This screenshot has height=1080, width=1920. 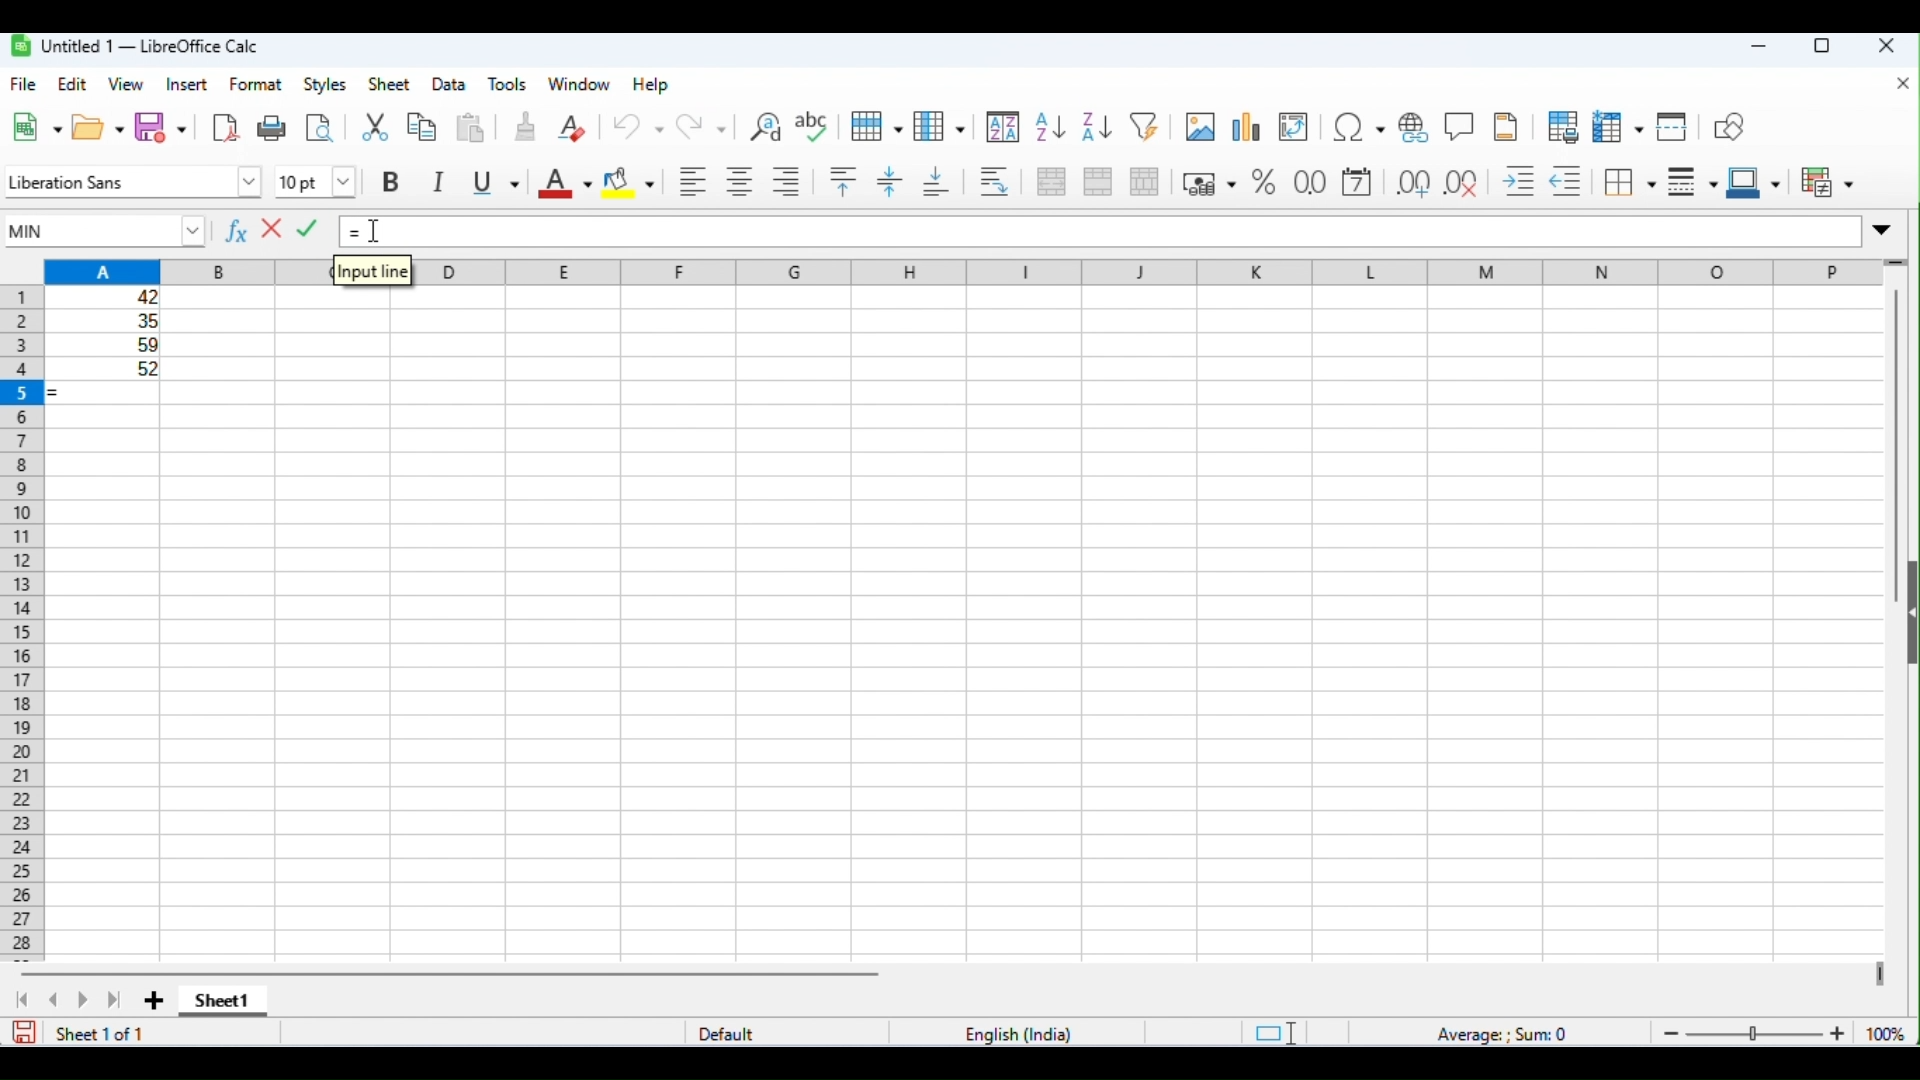 What do you see at coordinates (97, 128) in the screenshot?
I see `open` at bounding box center [97, 128].